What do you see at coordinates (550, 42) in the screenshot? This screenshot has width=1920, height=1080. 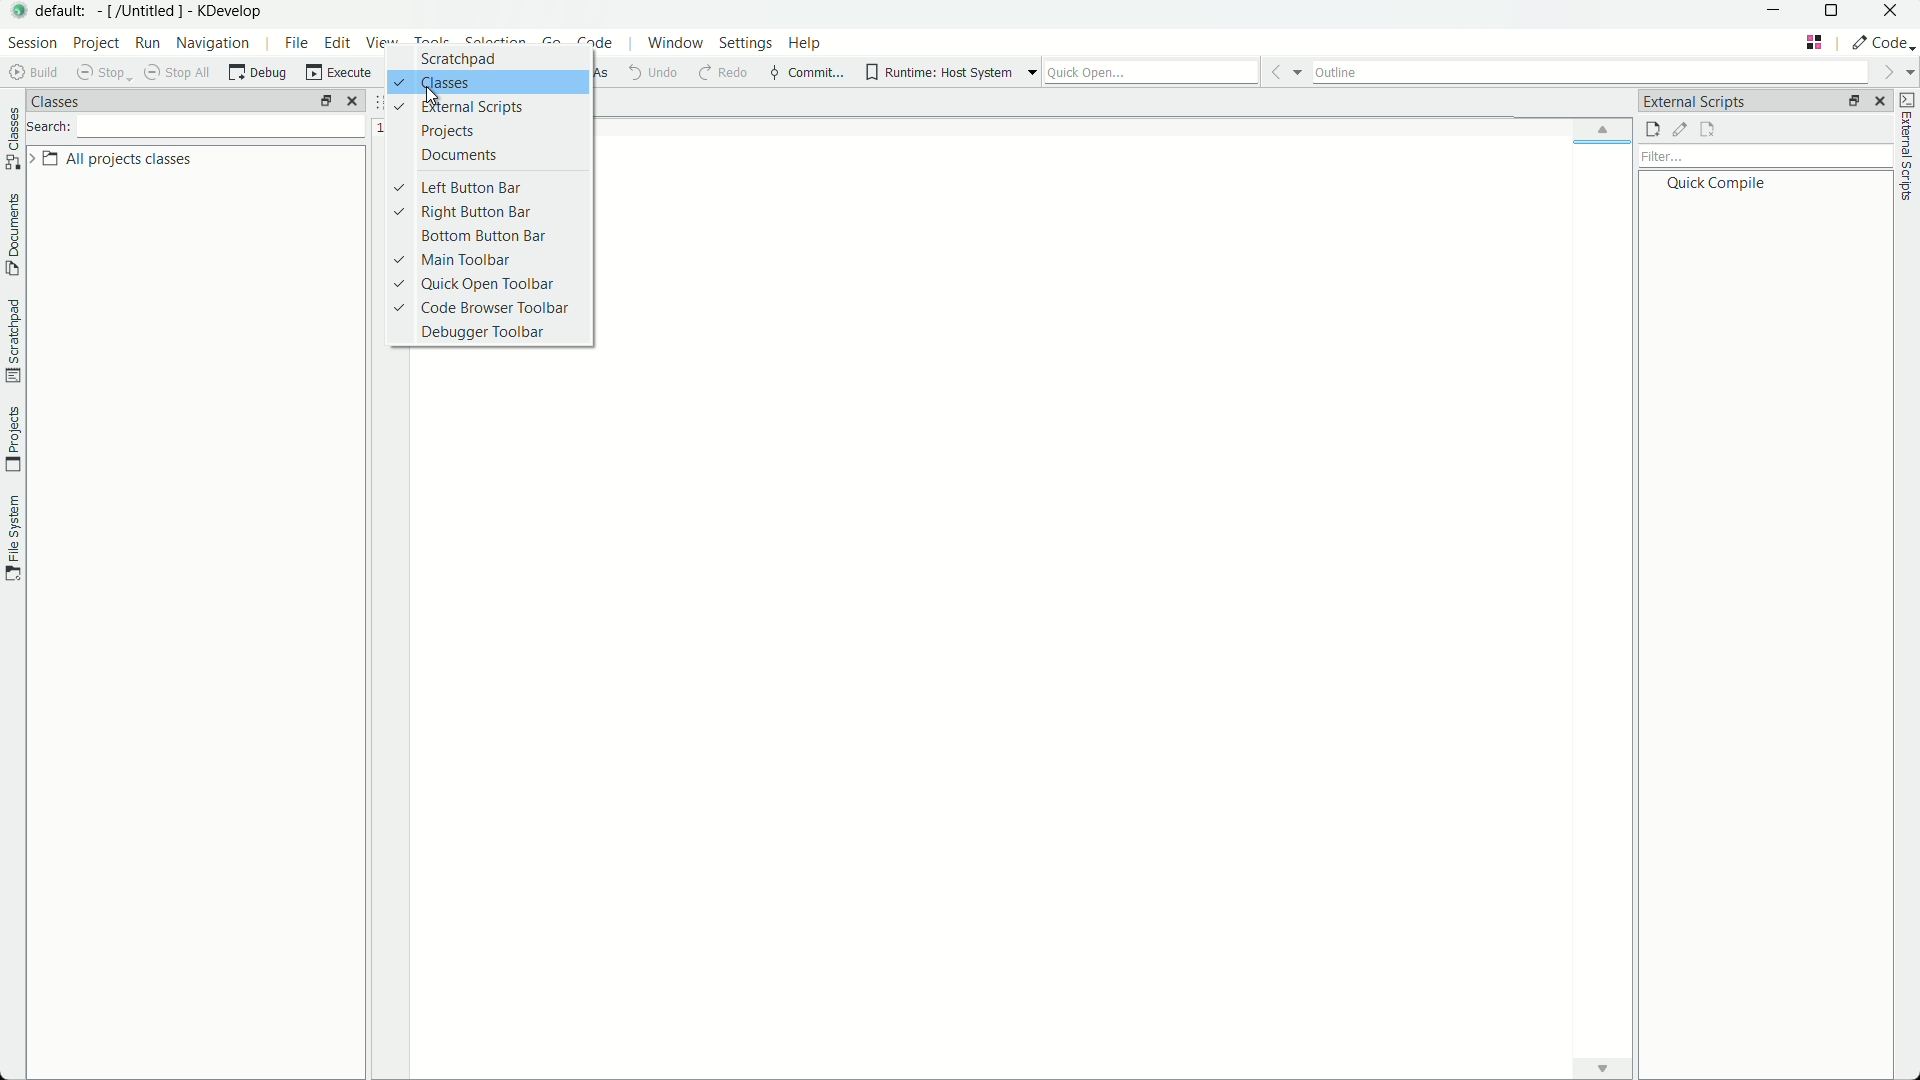 I see `go menu` at bounding box center [550, 42].